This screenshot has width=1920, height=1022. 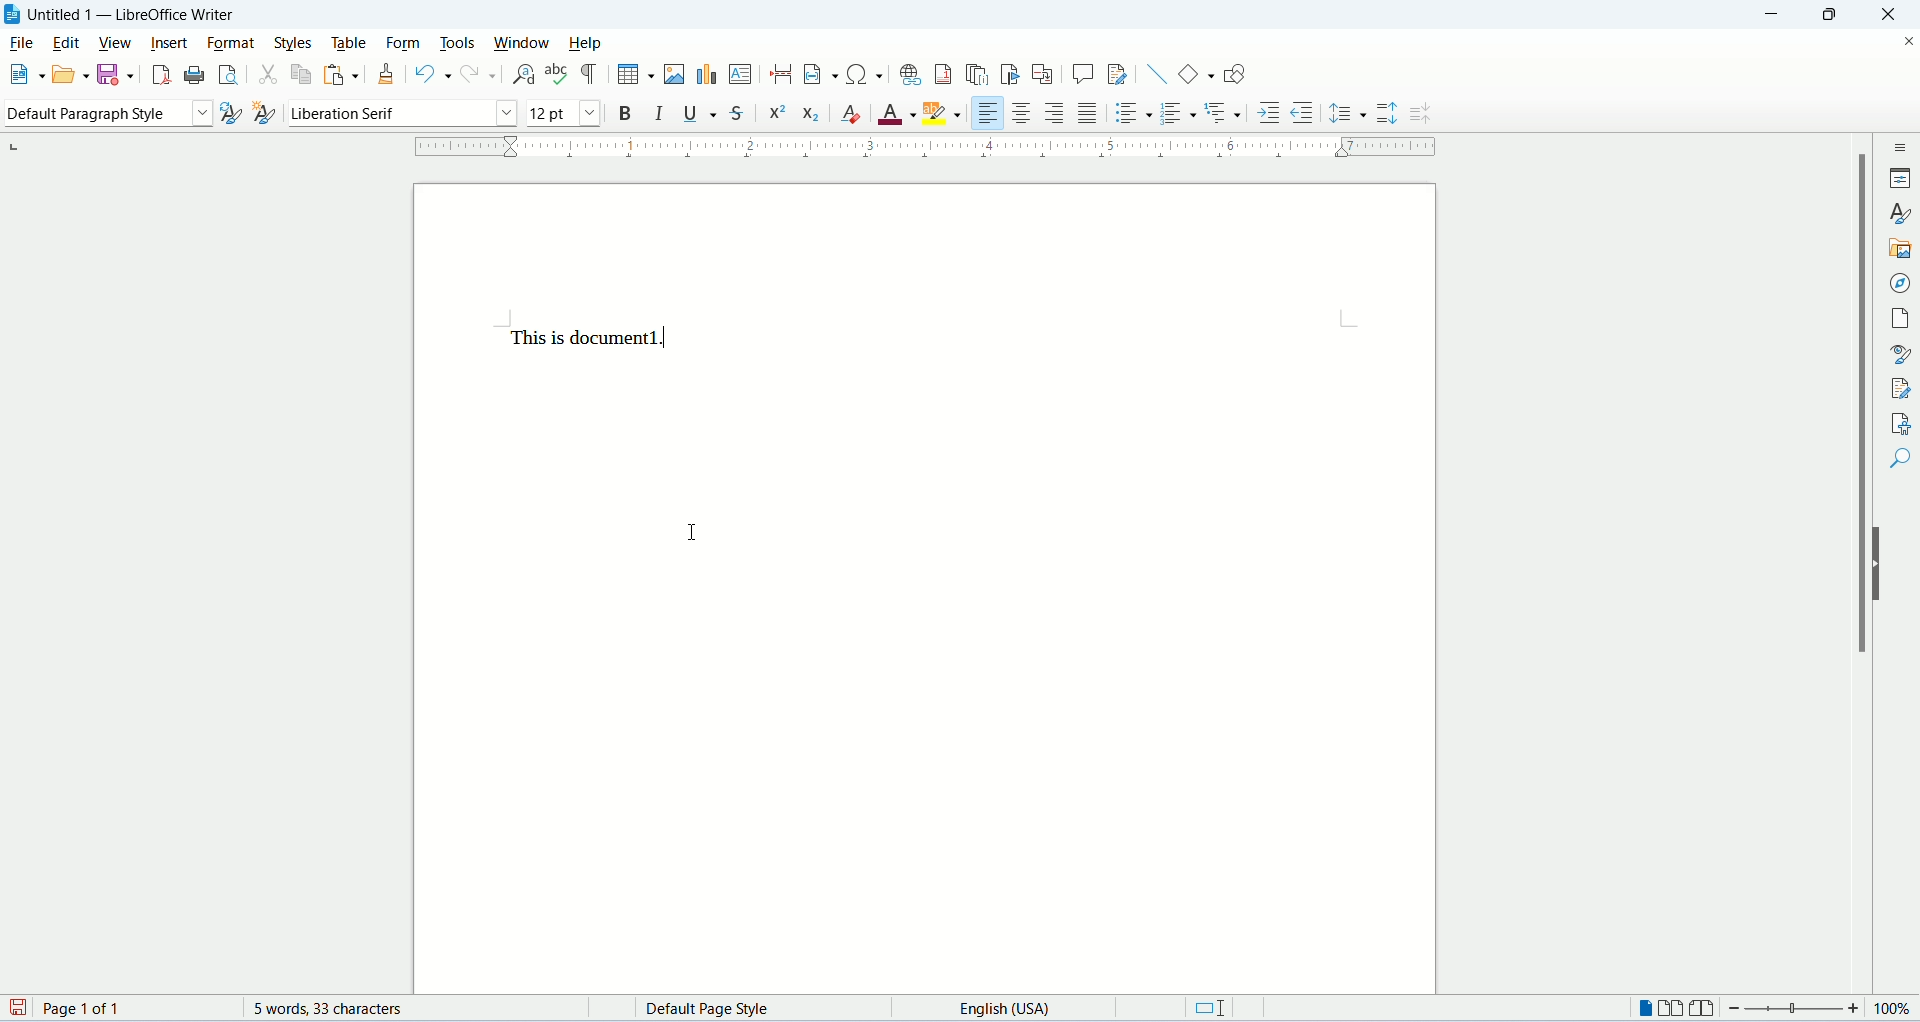 I want to click on insert special character, so click(x=867, y=74).